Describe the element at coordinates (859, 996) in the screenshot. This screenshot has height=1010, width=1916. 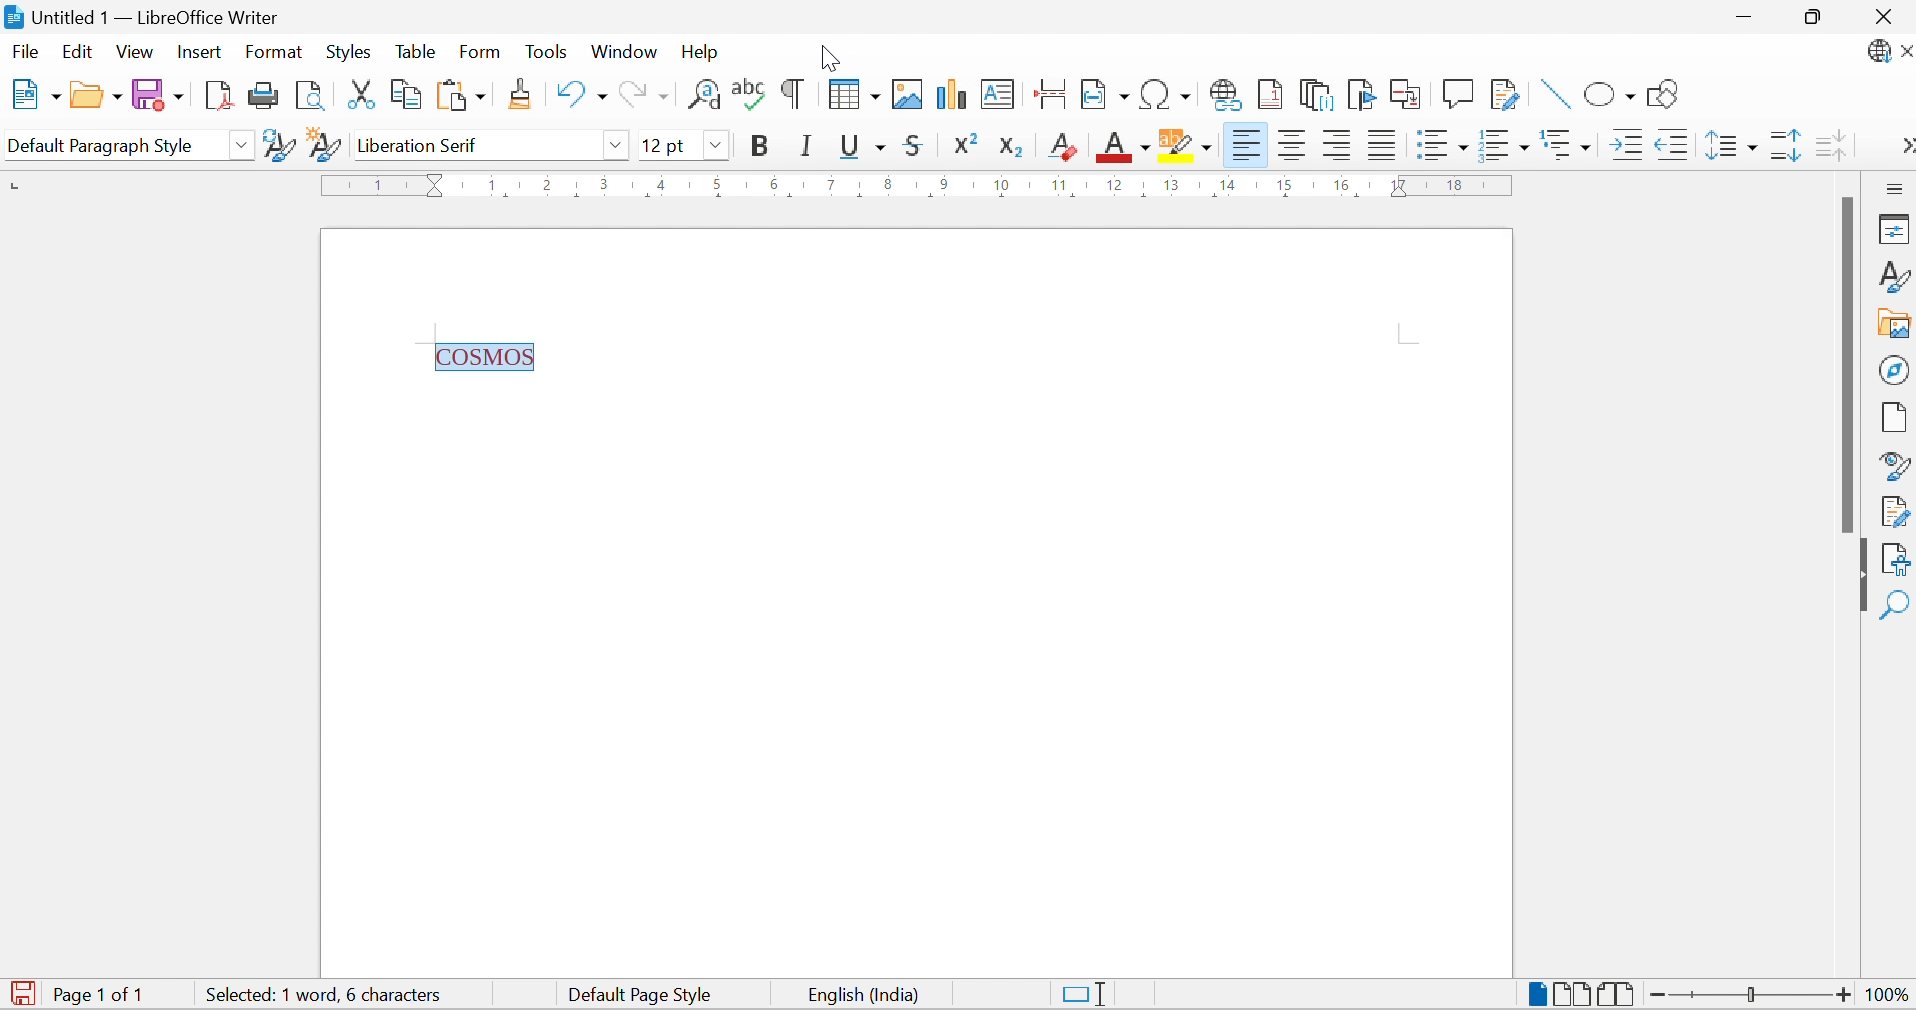
I see `English (India)` at that location.